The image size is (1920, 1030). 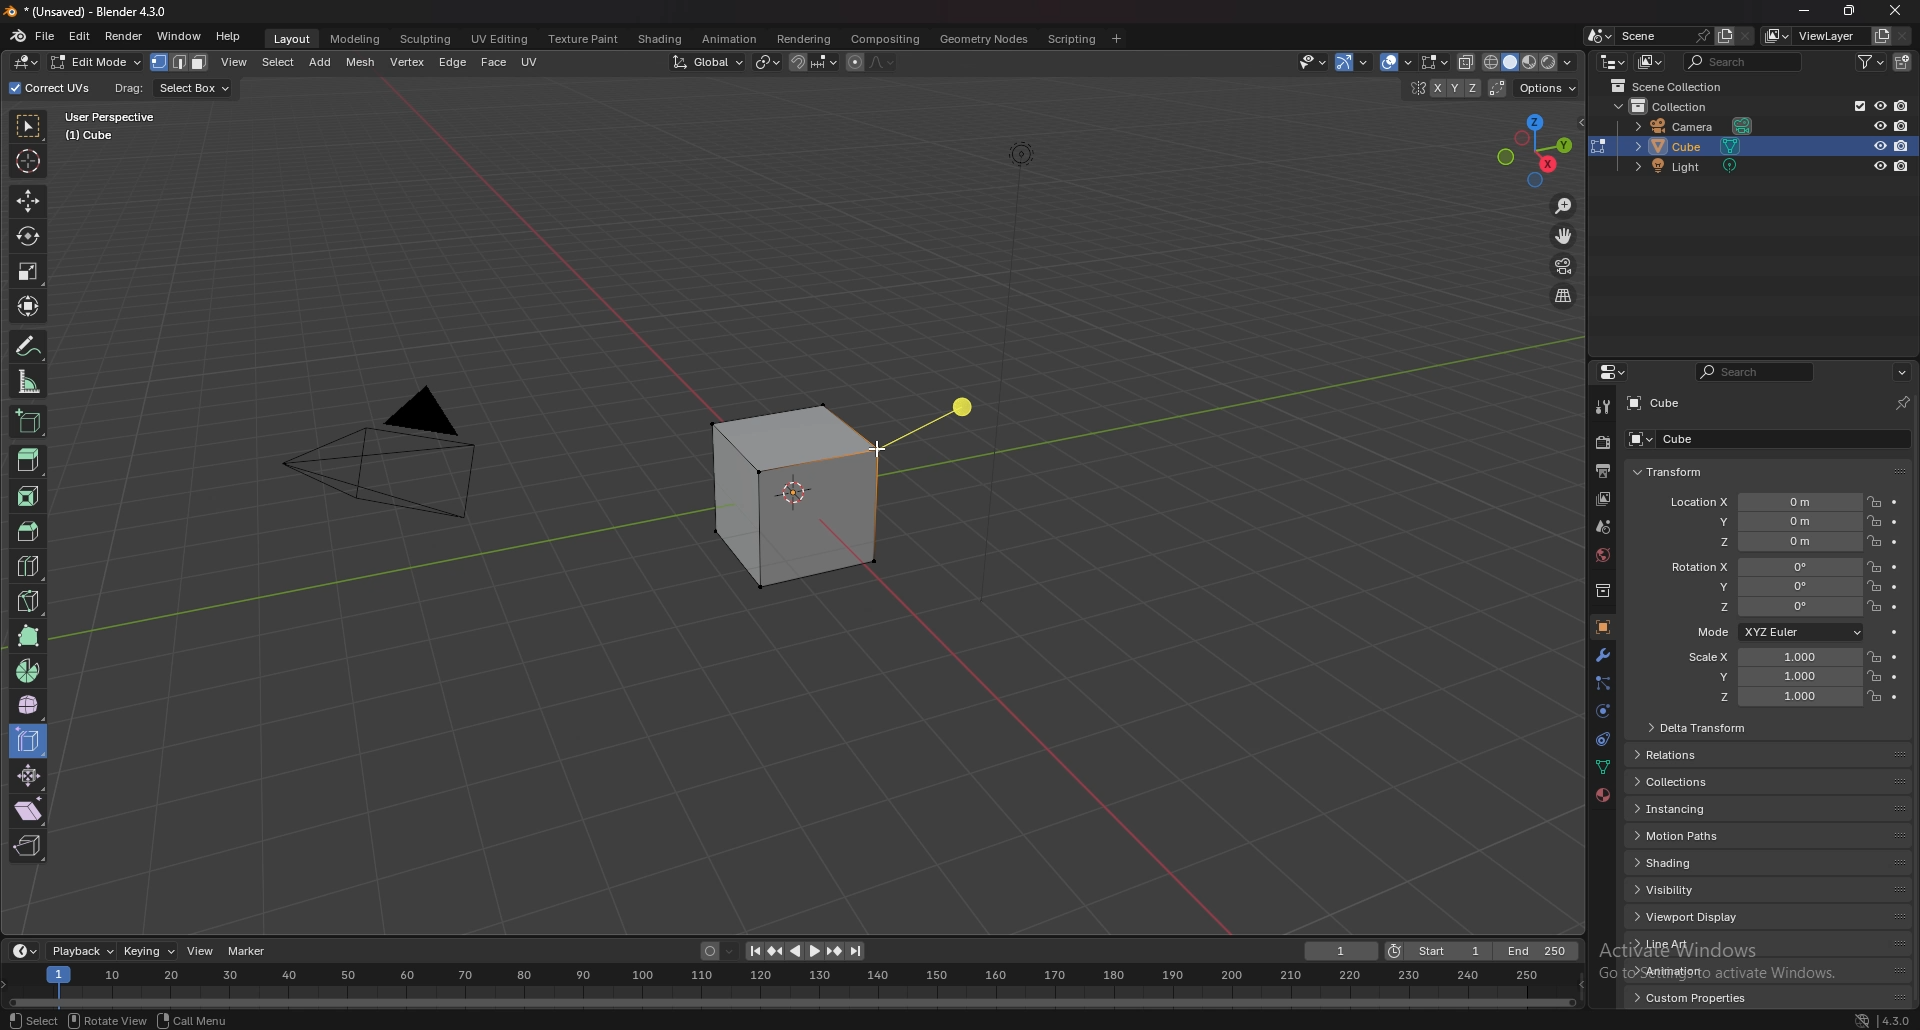 What do you see at coordinates (1804, 11) in the screenshot?
I see `minimize` at bounding box center [1804, 11].